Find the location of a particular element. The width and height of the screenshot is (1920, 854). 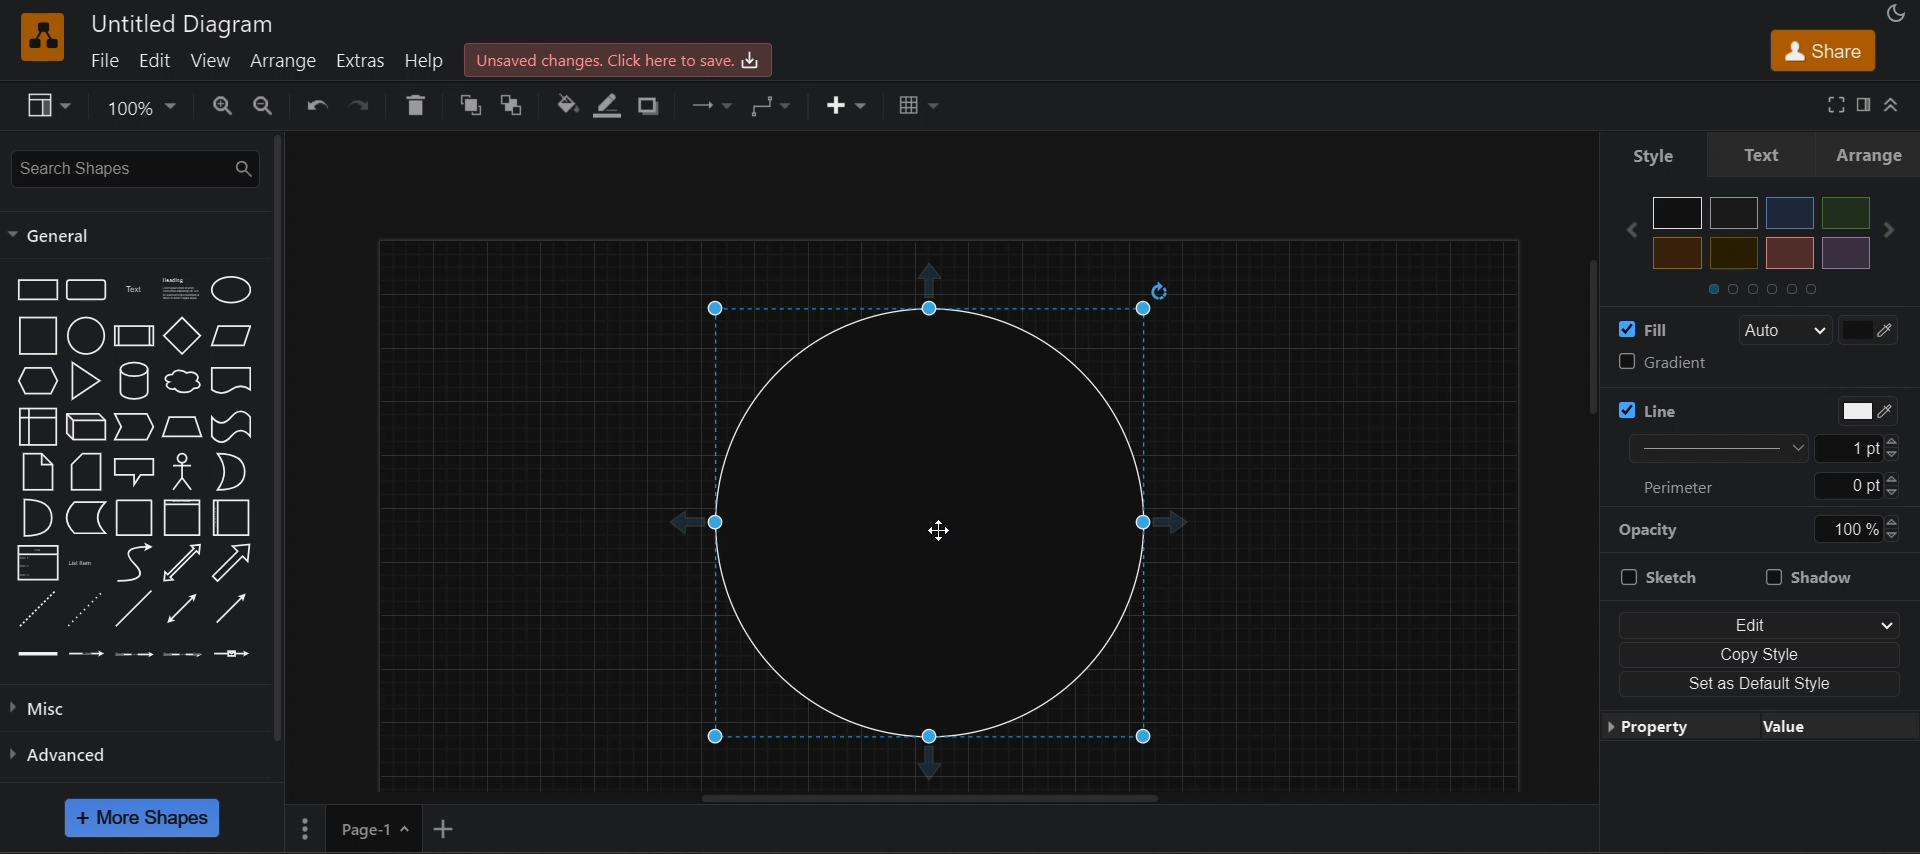

or is located at coordinates (238, 471).